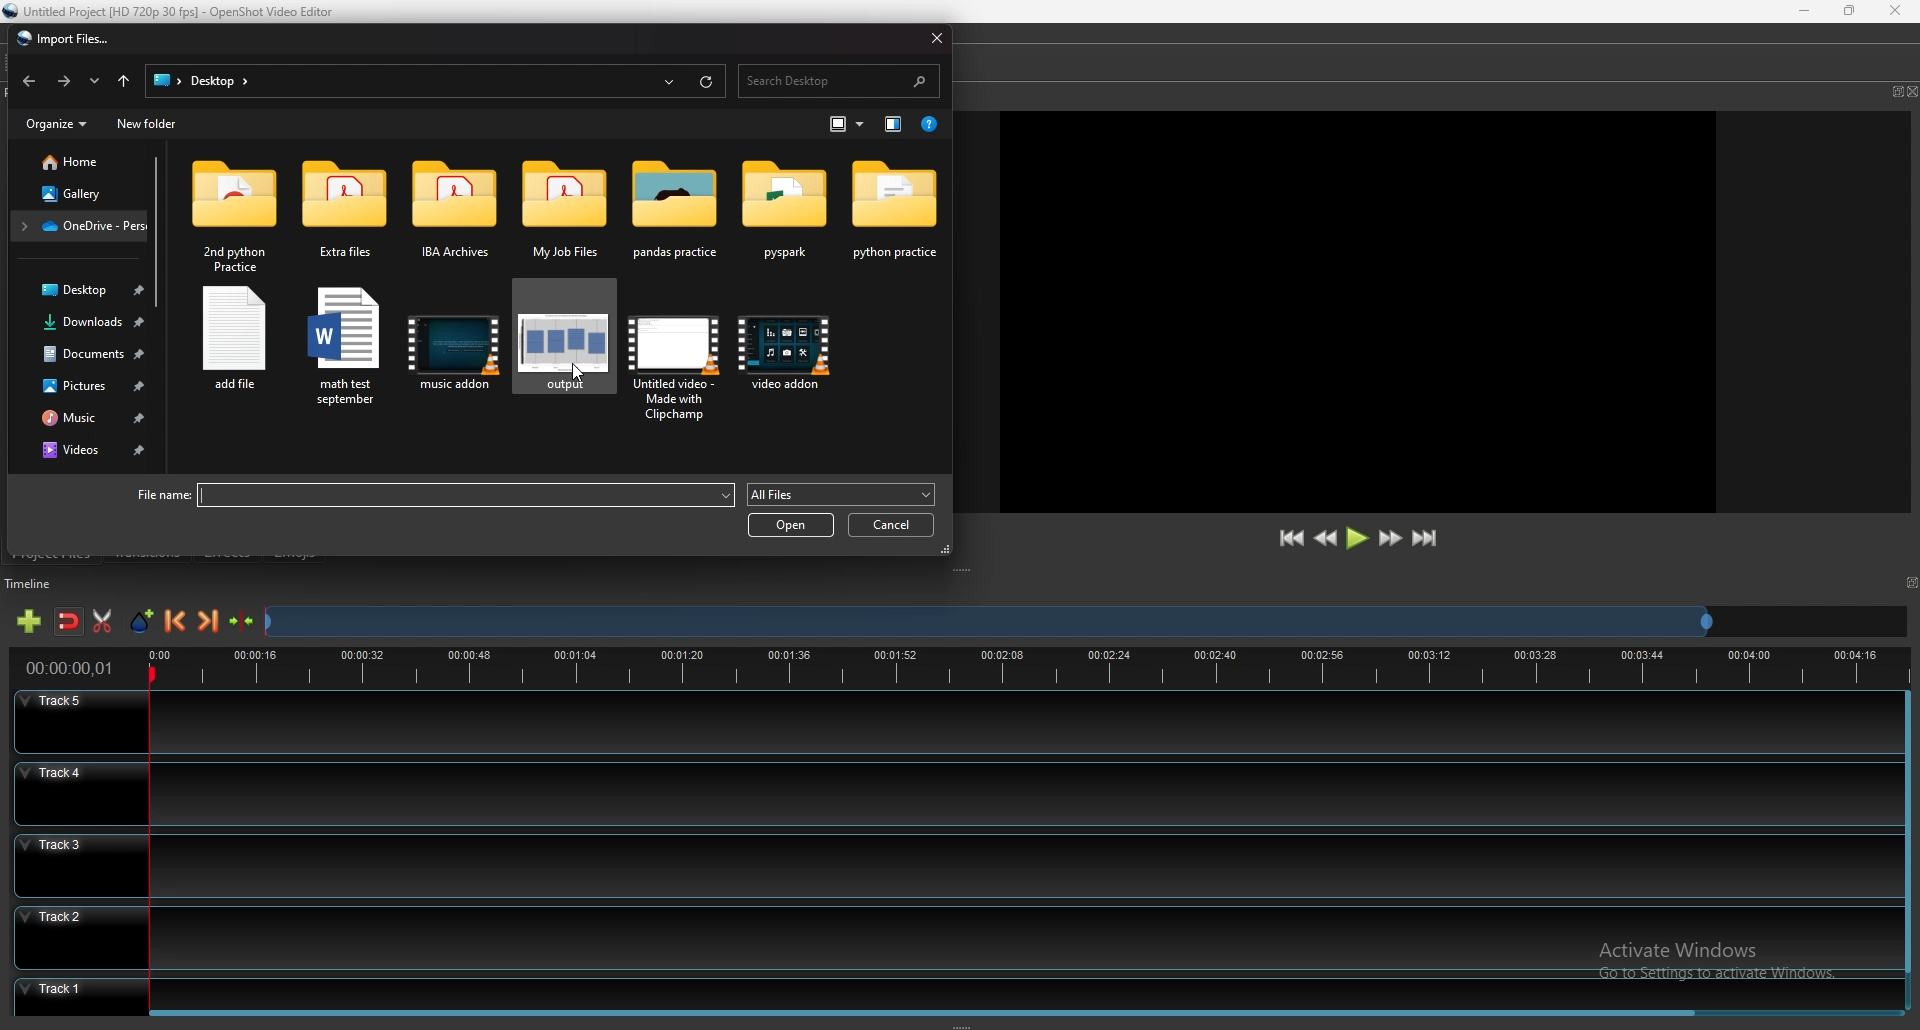 The height and width of the screenshot is (1030, 1920). What do you see at coordinates (78, 226) in the screenshot?
I see `folder` at bounding box center [78, 226].